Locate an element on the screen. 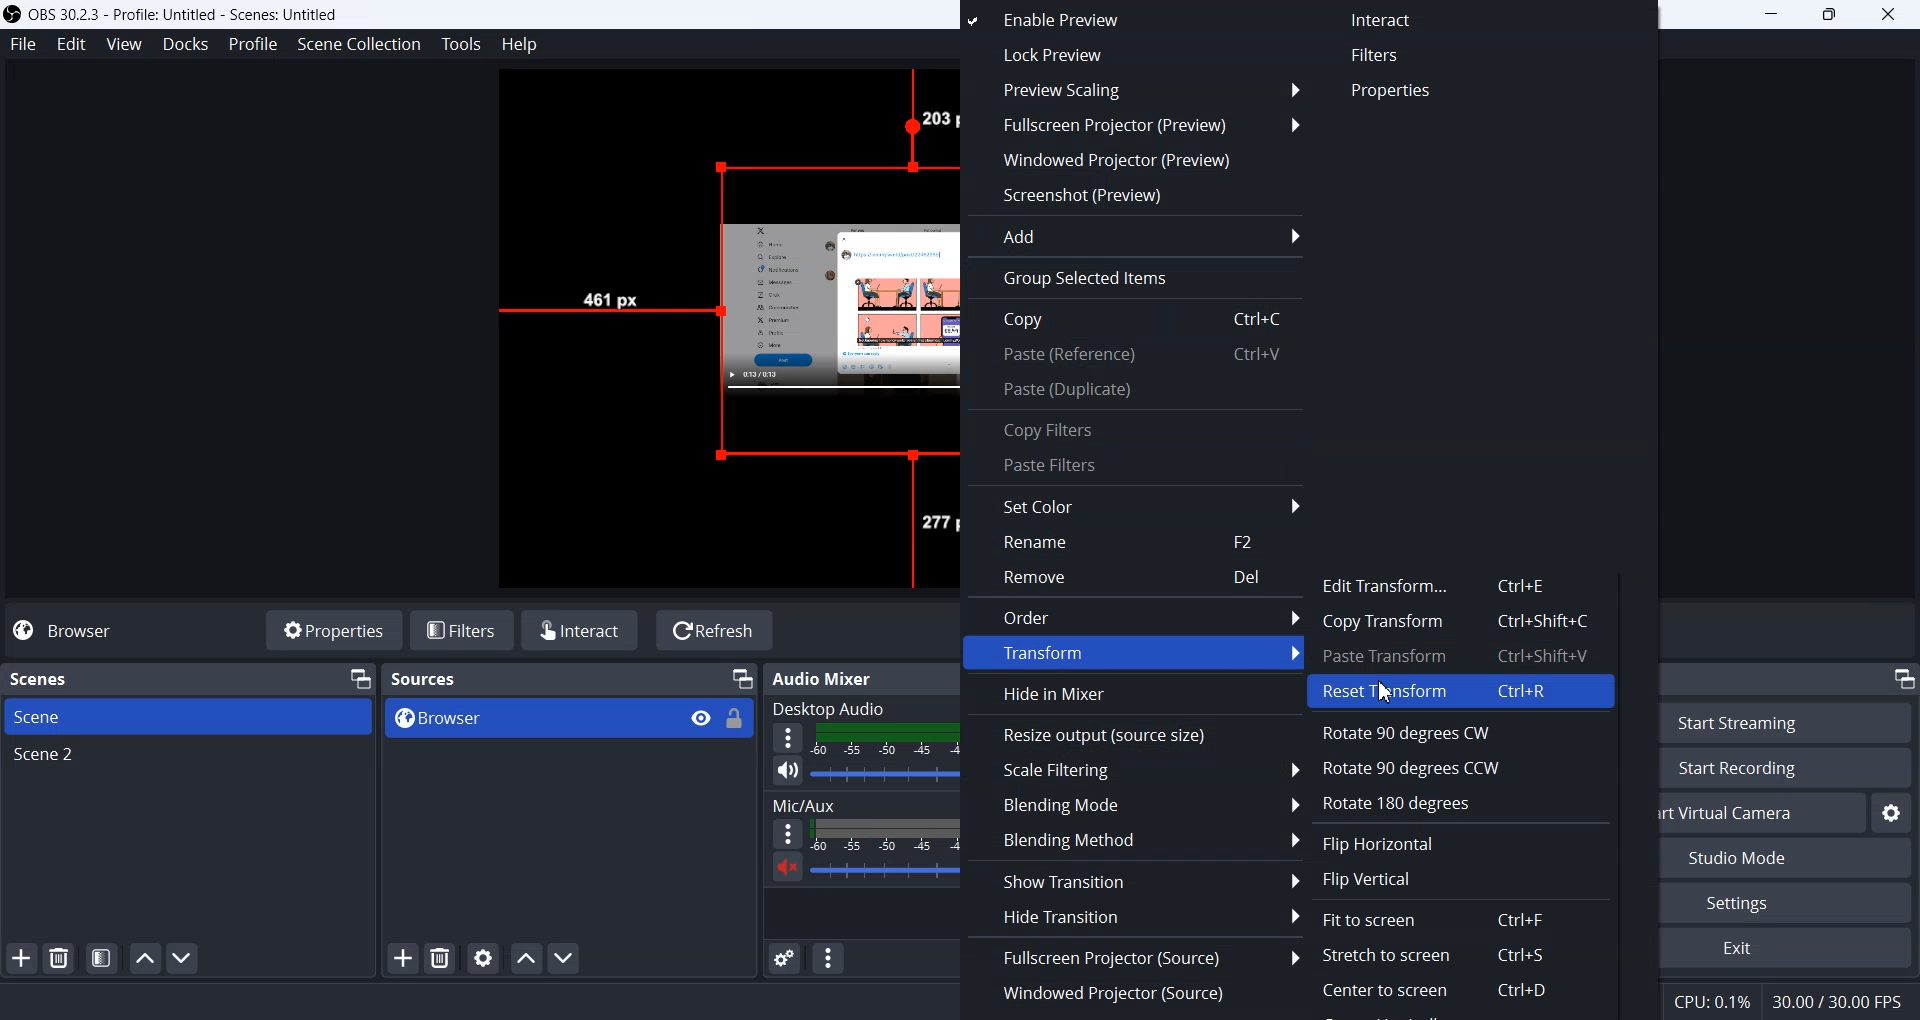  Hide in Mixer is located at coordinates (1132, 692).